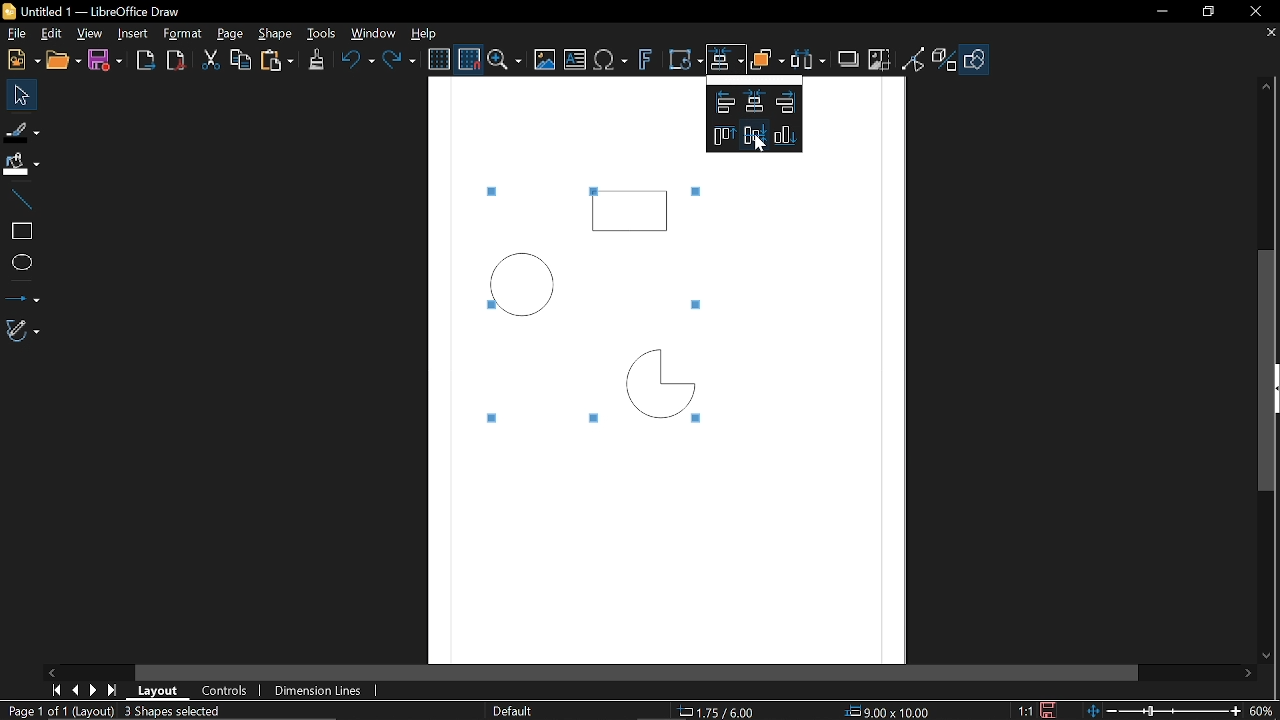 The image size is (1280, 720). Describe the element at coordinates (20, 60) in the screenshot. I see `New` at that location.